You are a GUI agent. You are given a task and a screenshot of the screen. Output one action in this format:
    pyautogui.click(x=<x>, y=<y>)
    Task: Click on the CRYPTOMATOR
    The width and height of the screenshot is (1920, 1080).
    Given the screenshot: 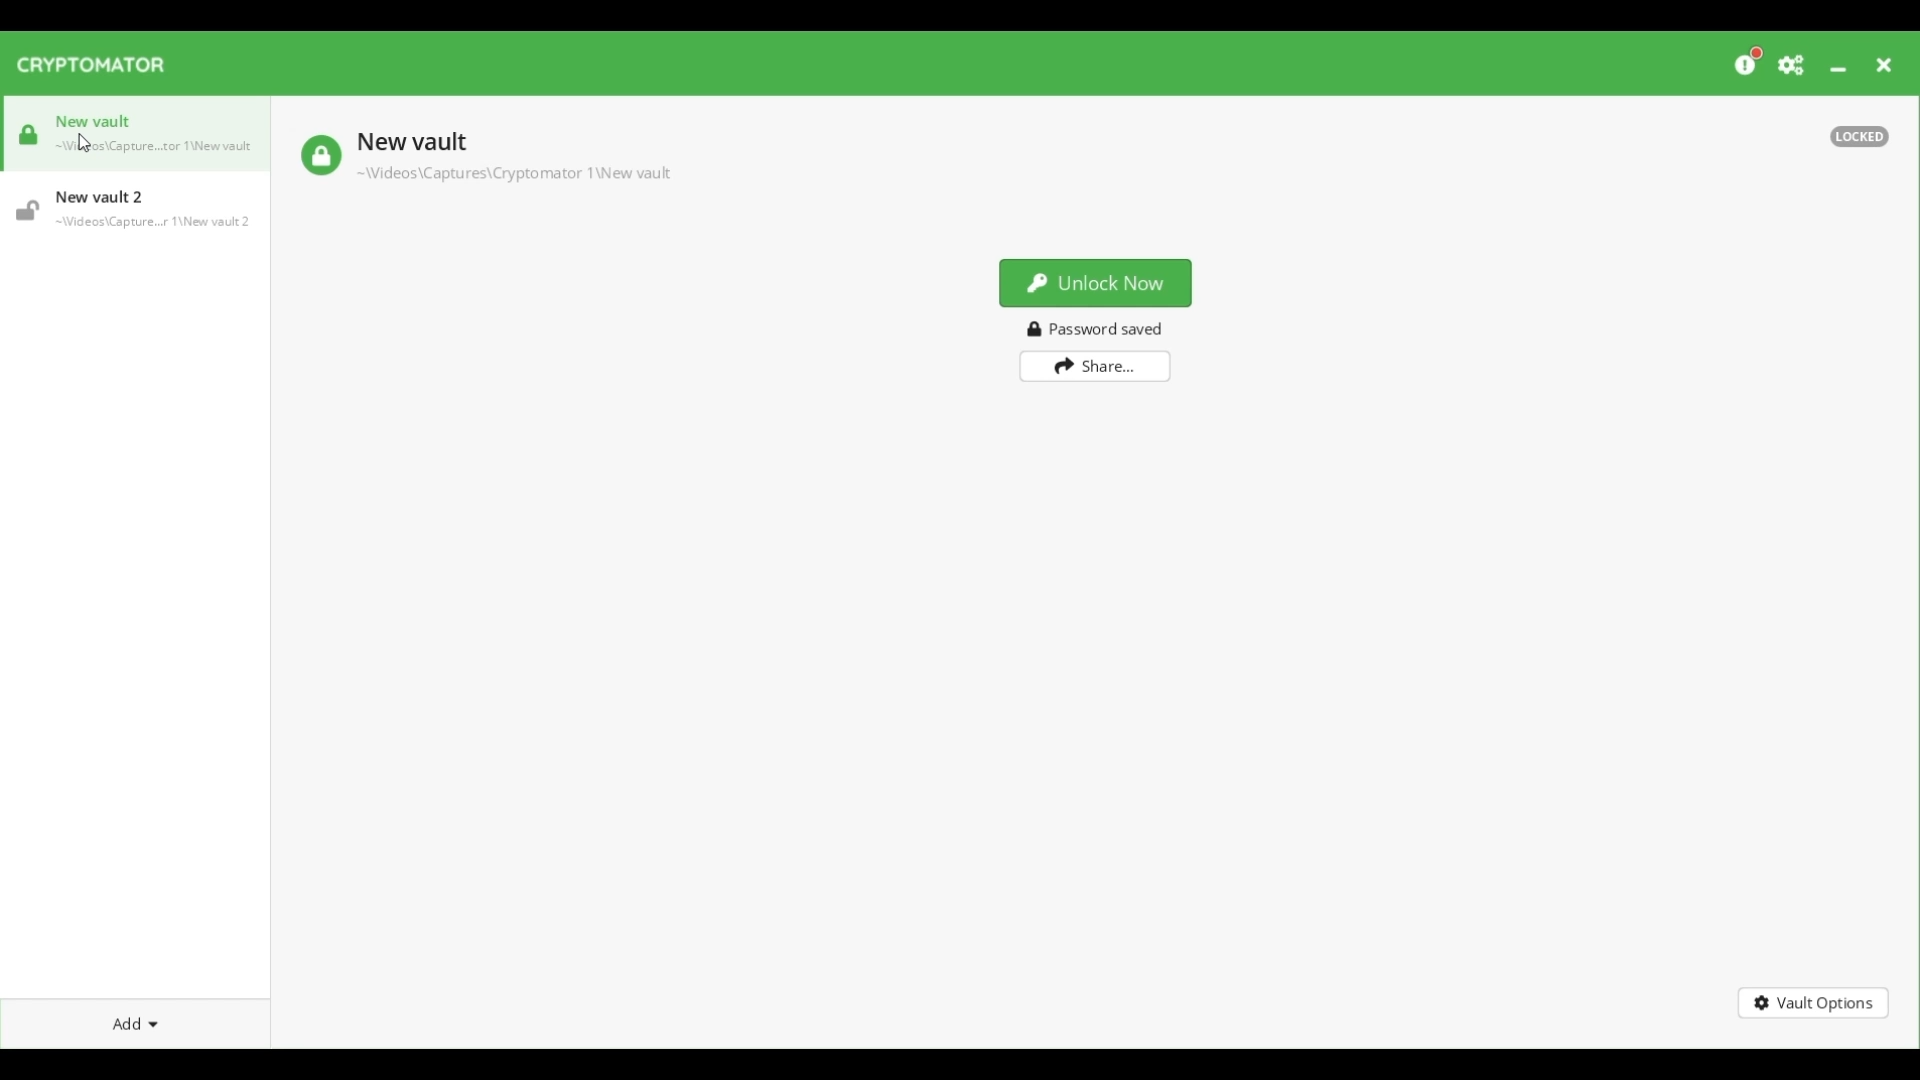 What is the action you would take?
    pyautogui.click(x=100, y=66)
    